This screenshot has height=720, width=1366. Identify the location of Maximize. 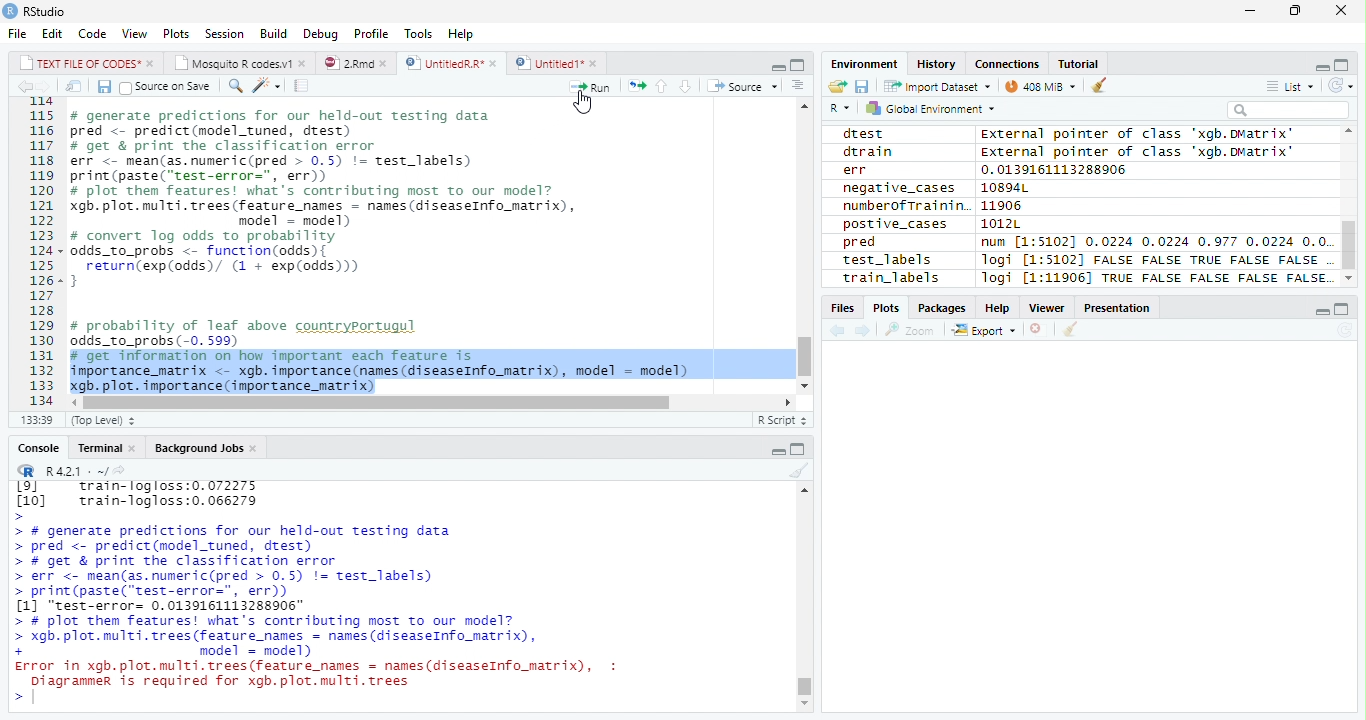
(1341, 307).